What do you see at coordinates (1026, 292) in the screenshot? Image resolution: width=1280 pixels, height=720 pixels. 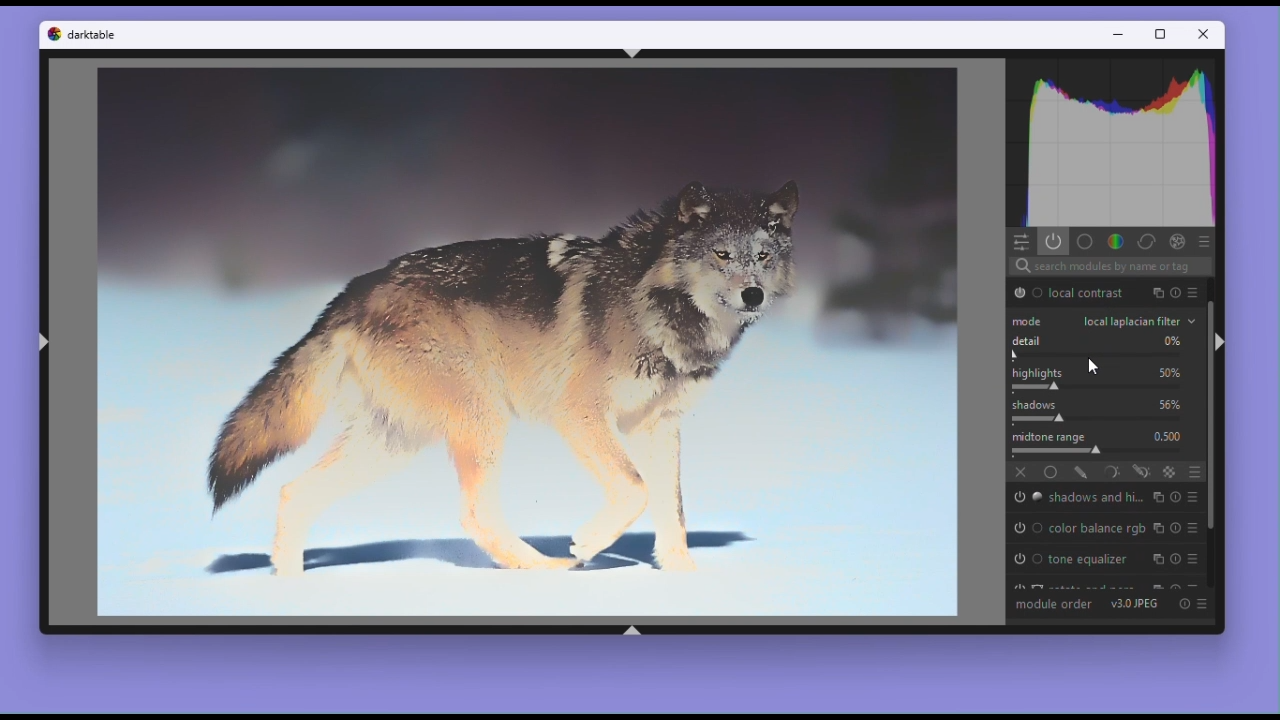 I see `'local contrast' is switched on` at bounding box center [1026, 292].